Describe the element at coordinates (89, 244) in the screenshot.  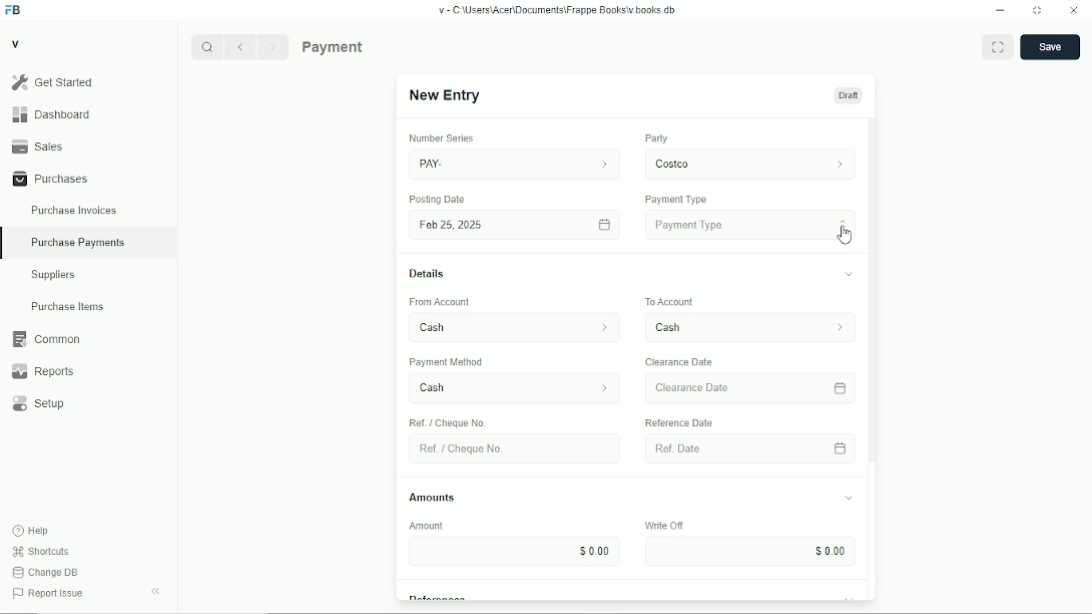
I see `Purchase Payments` at that location.